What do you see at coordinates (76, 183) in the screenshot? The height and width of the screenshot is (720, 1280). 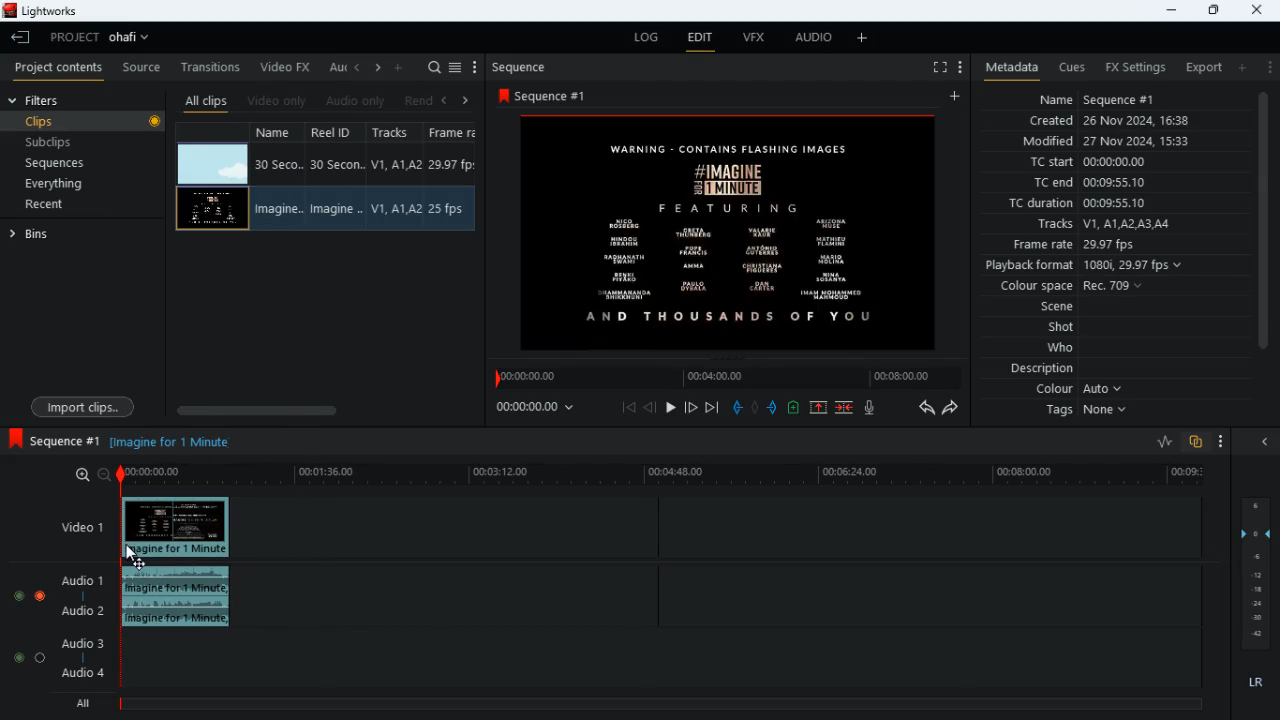 I see `everything` at bounding box center [76, 183].